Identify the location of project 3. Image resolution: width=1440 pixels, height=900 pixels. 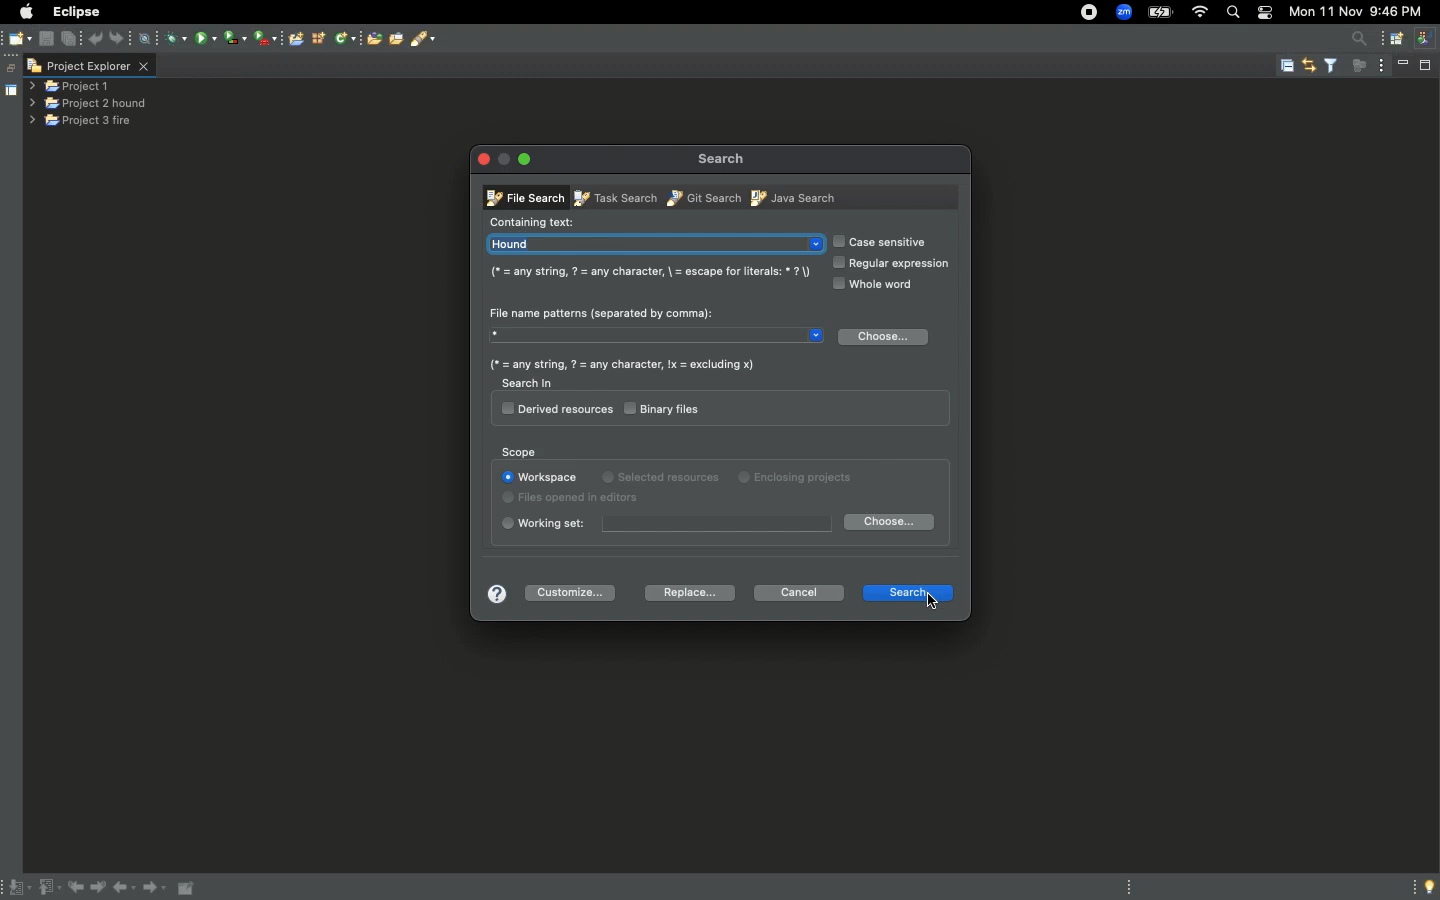
(88, 122).